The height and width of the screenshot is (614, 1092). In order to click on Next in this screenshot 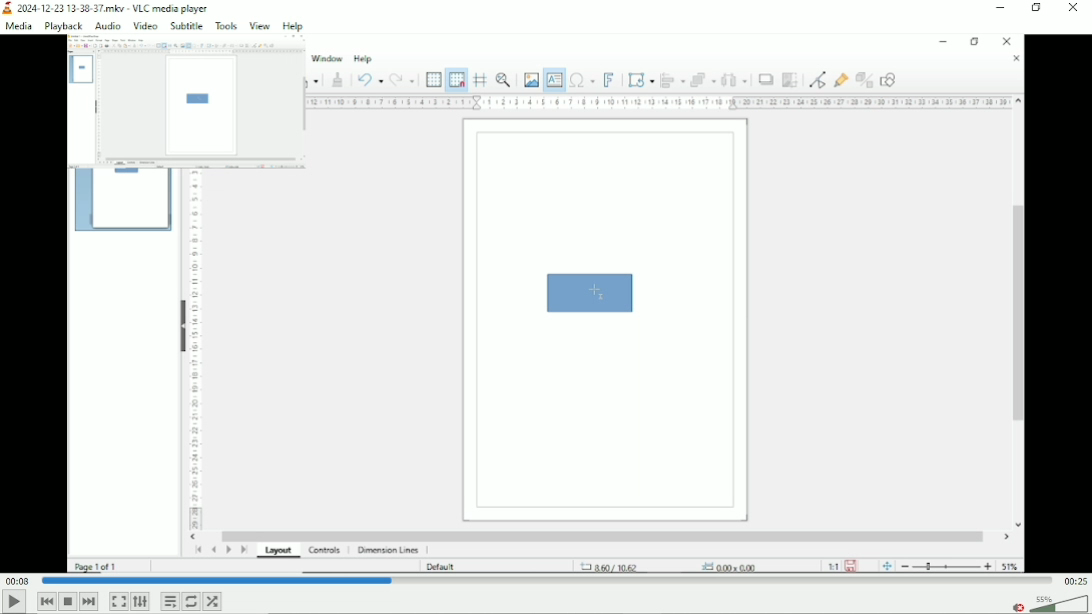, I will do `click(89, 602)`.